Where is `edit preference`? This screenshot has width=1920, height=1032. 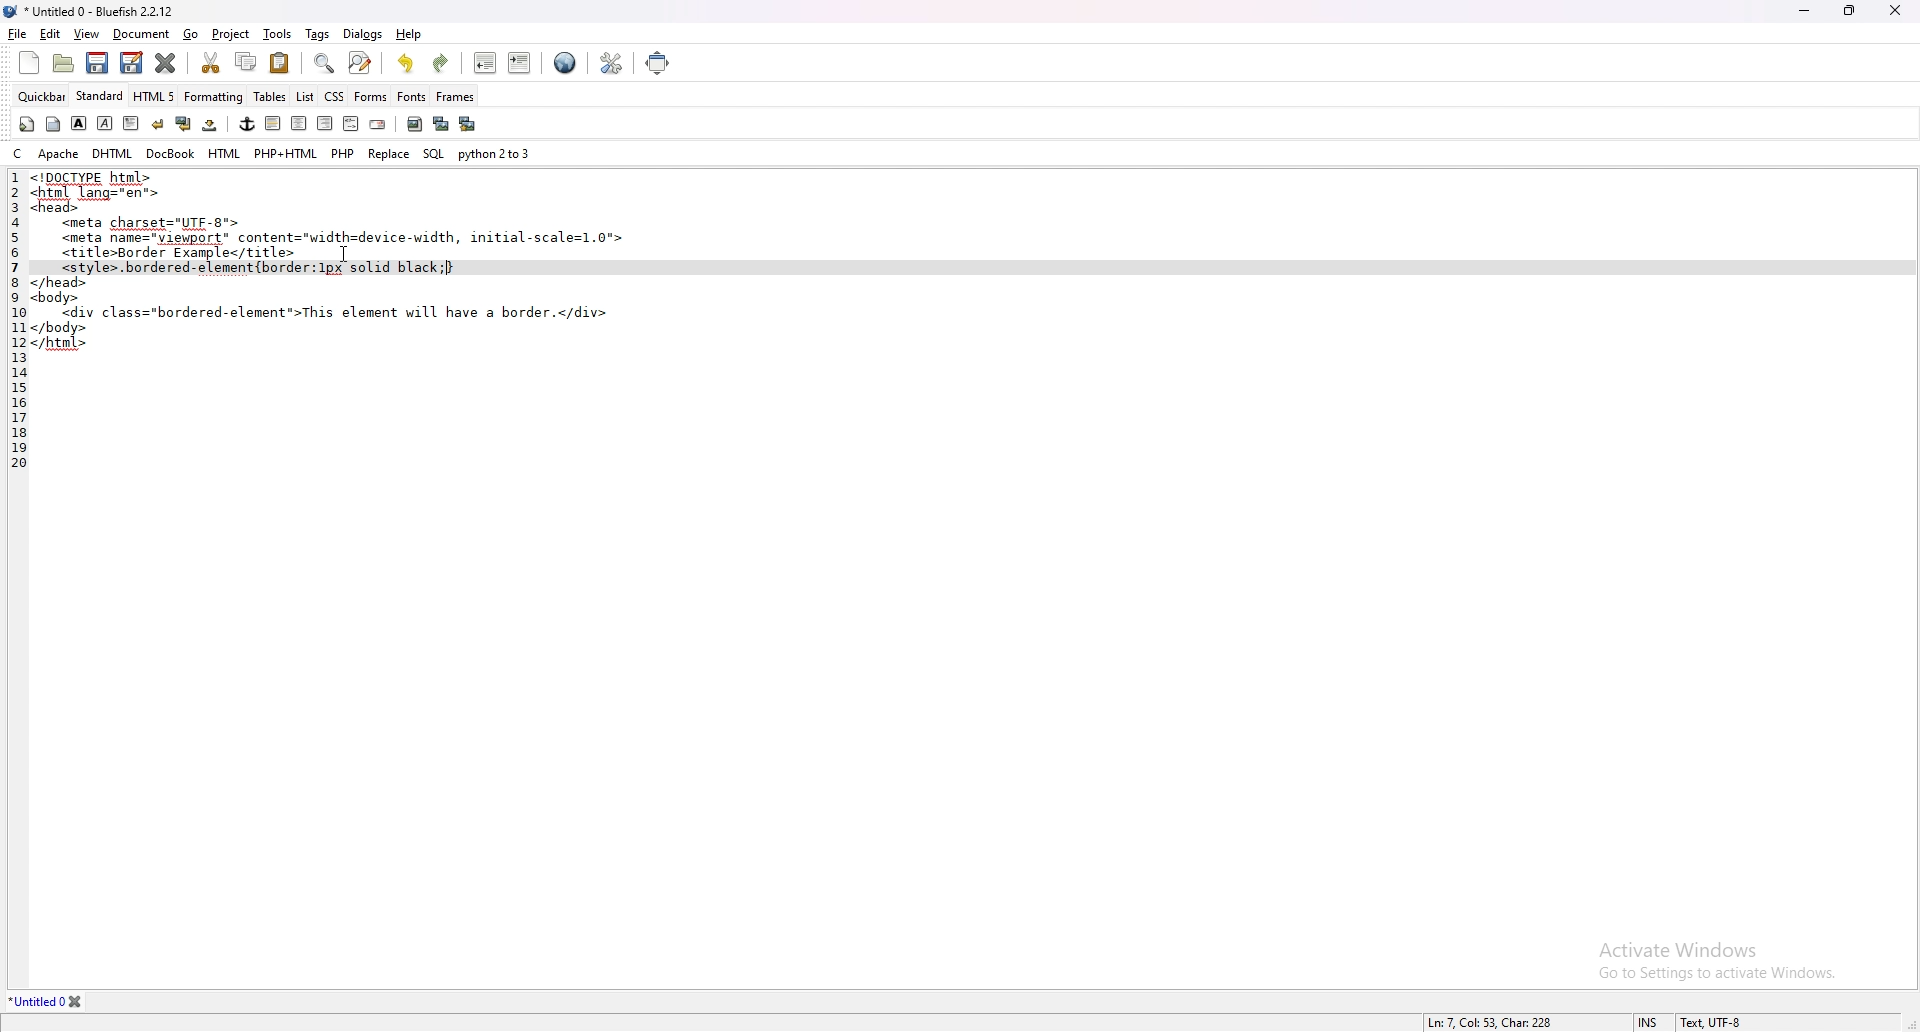
edit preference is located at coordinates (608, 64).